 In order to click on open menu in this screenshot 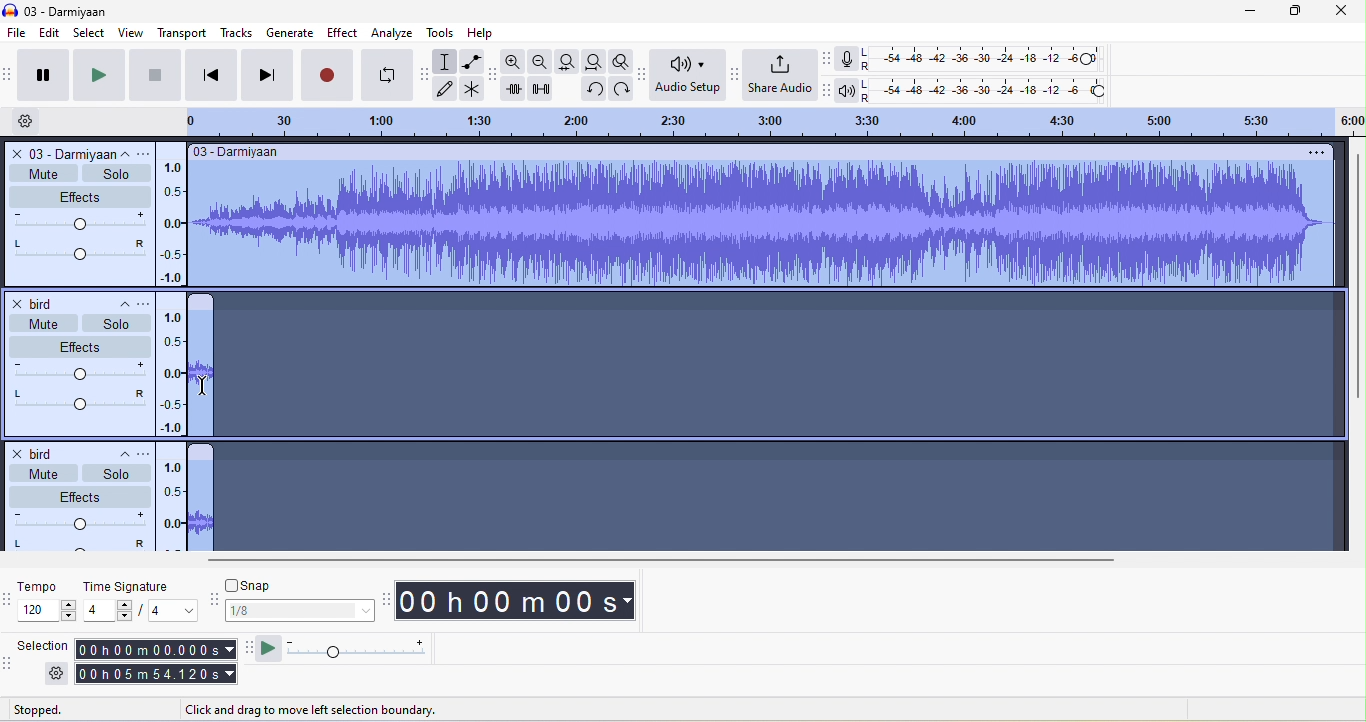, I will do `click(146, 452)`.